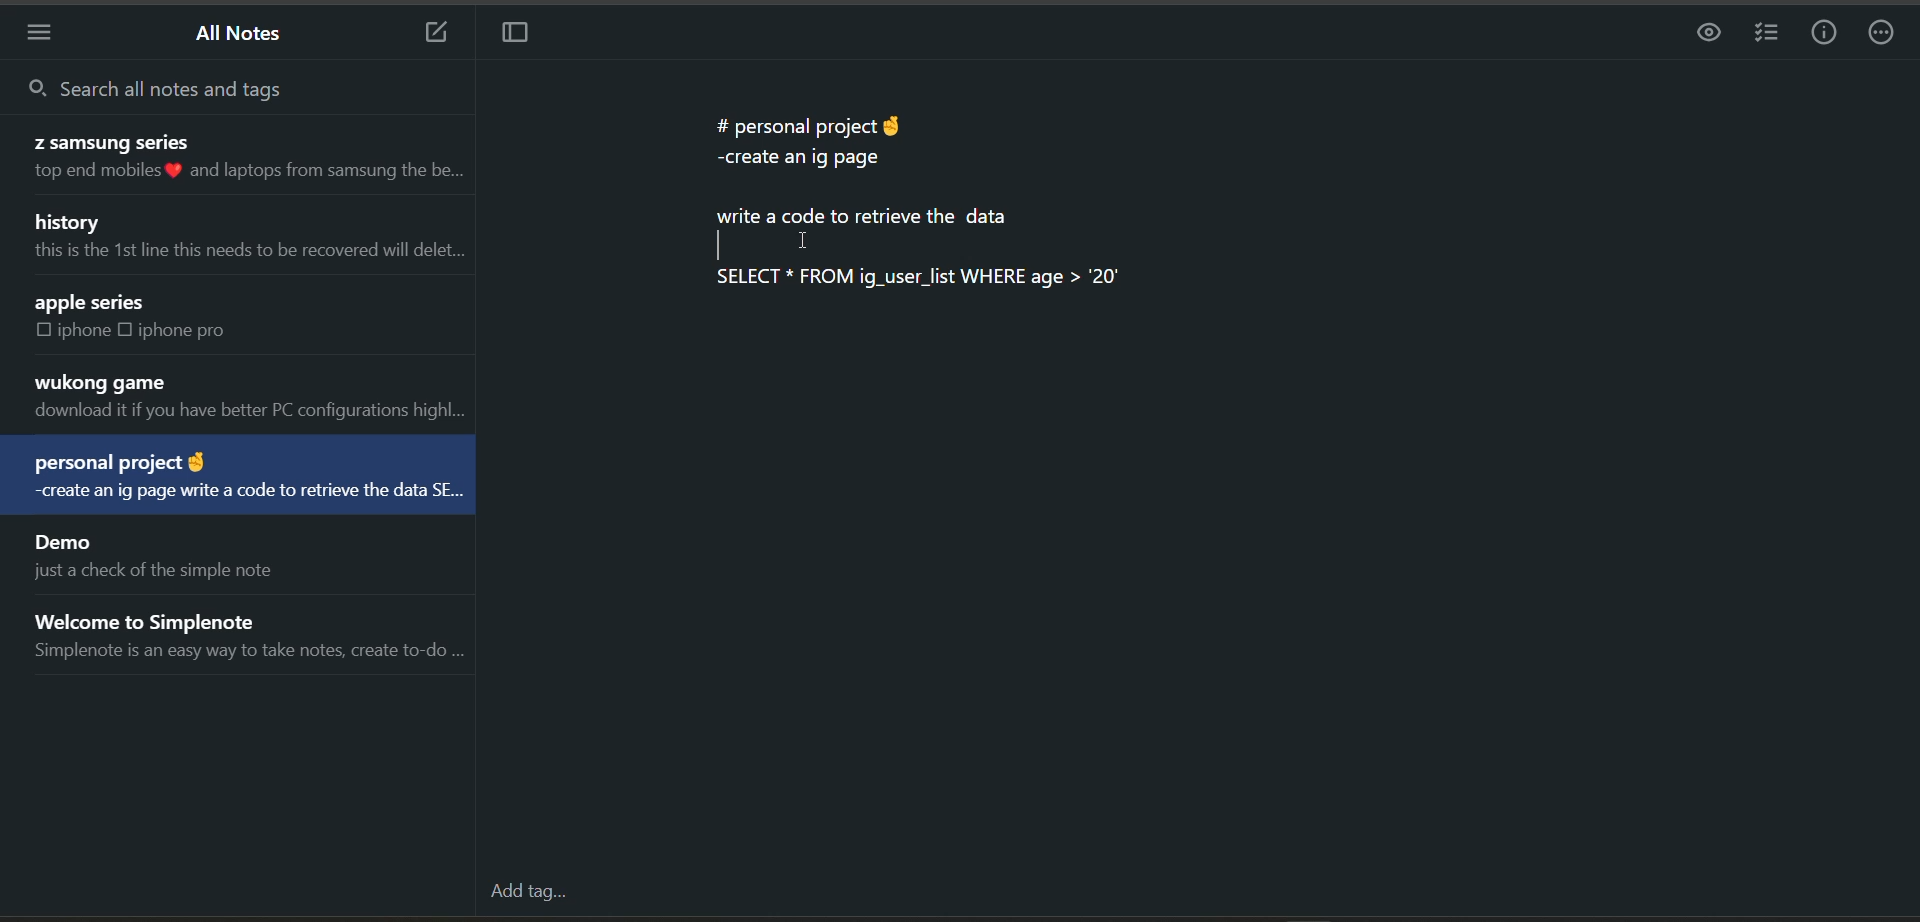 The width and height of the screenshot is (1920, 922). I want to click on note title  and preview, so click(246, 239).